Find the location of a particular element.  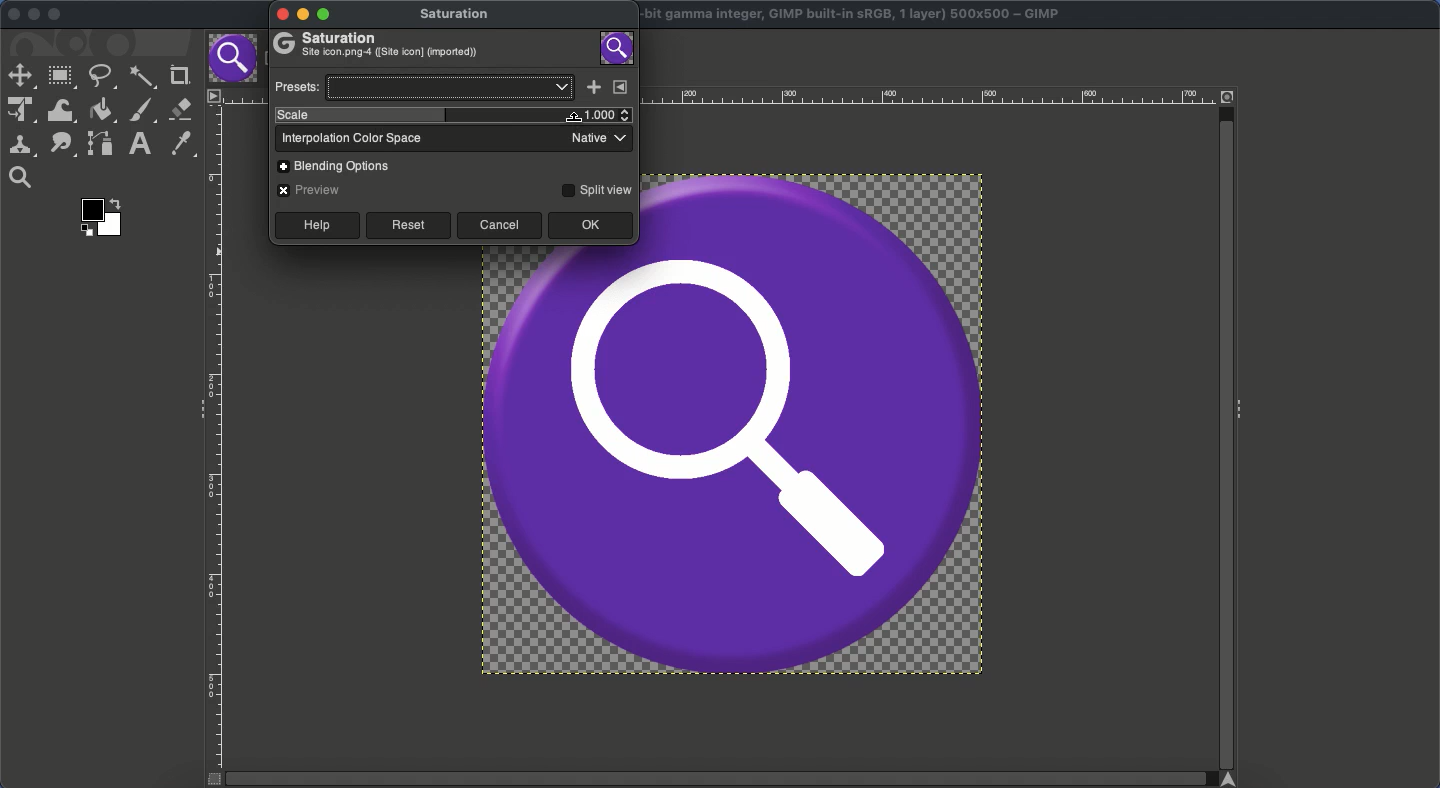

Warp transformation is located at coordinates (59, 110).